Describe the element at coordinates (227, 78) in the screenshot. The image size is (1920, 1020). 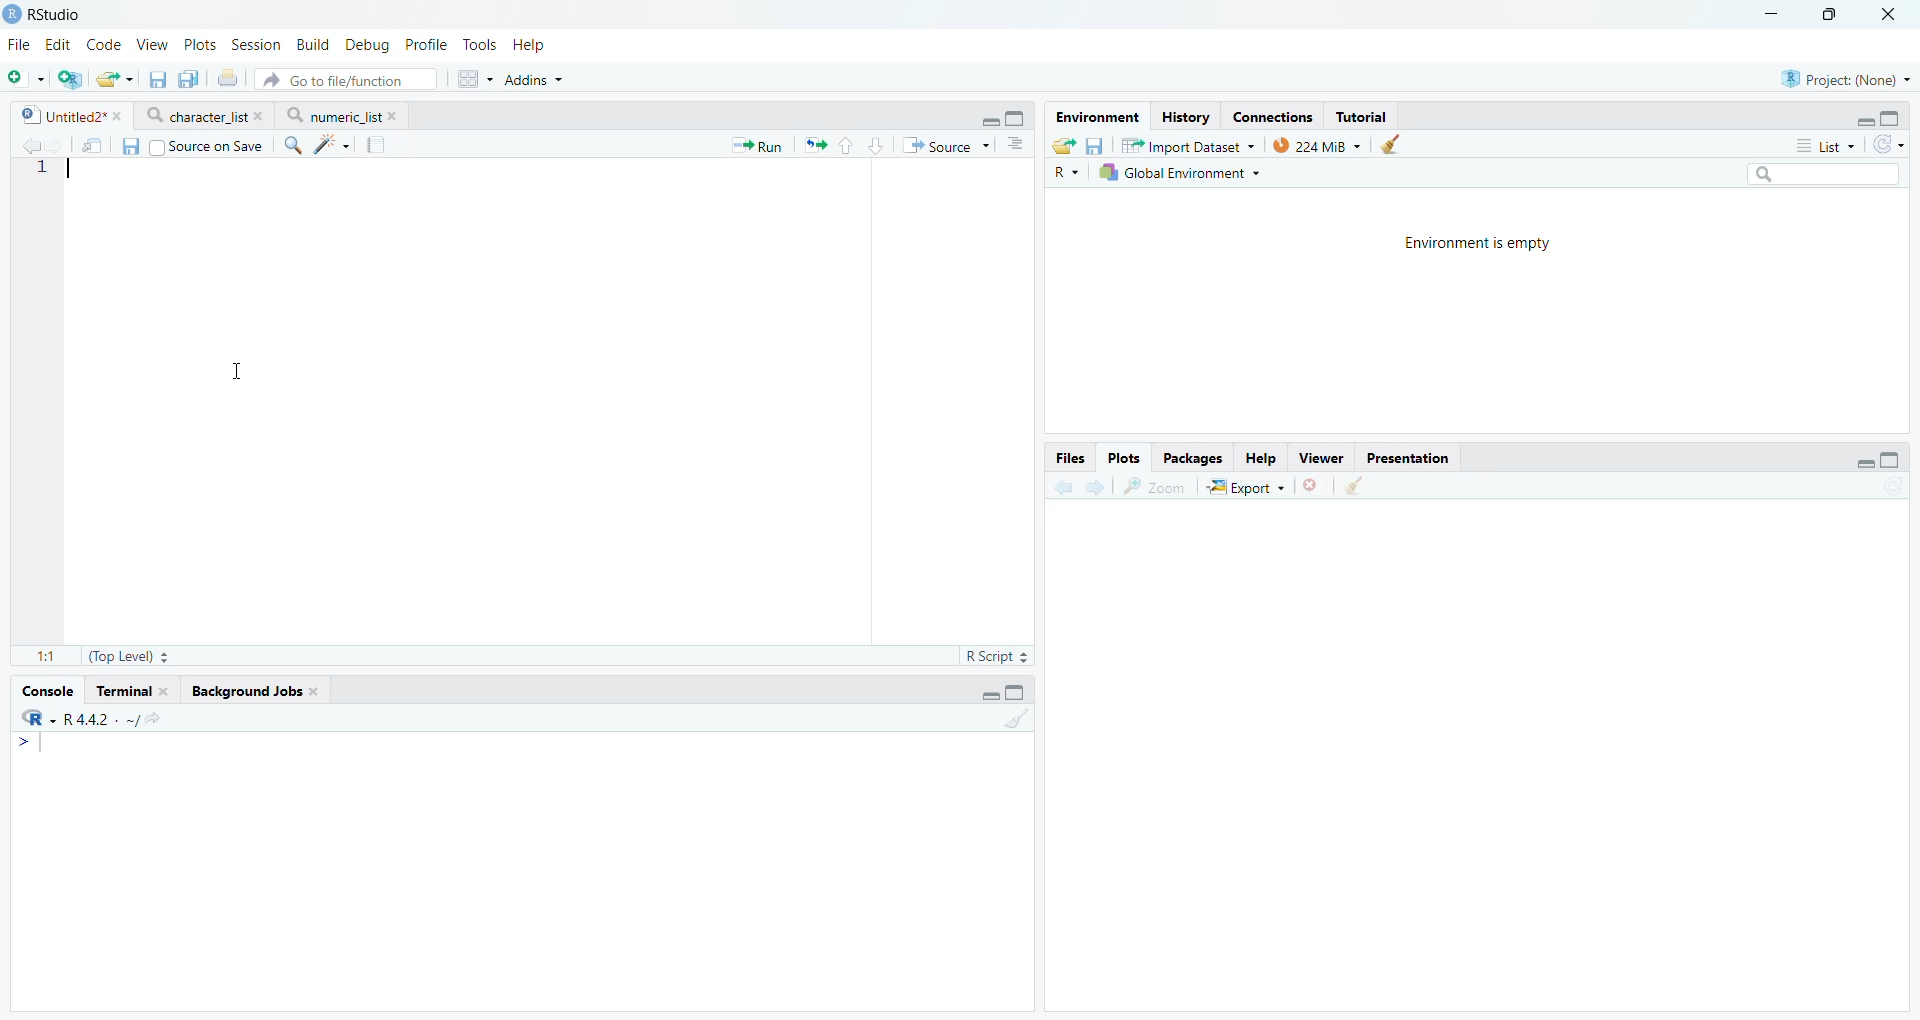
I see `Print` at that location.